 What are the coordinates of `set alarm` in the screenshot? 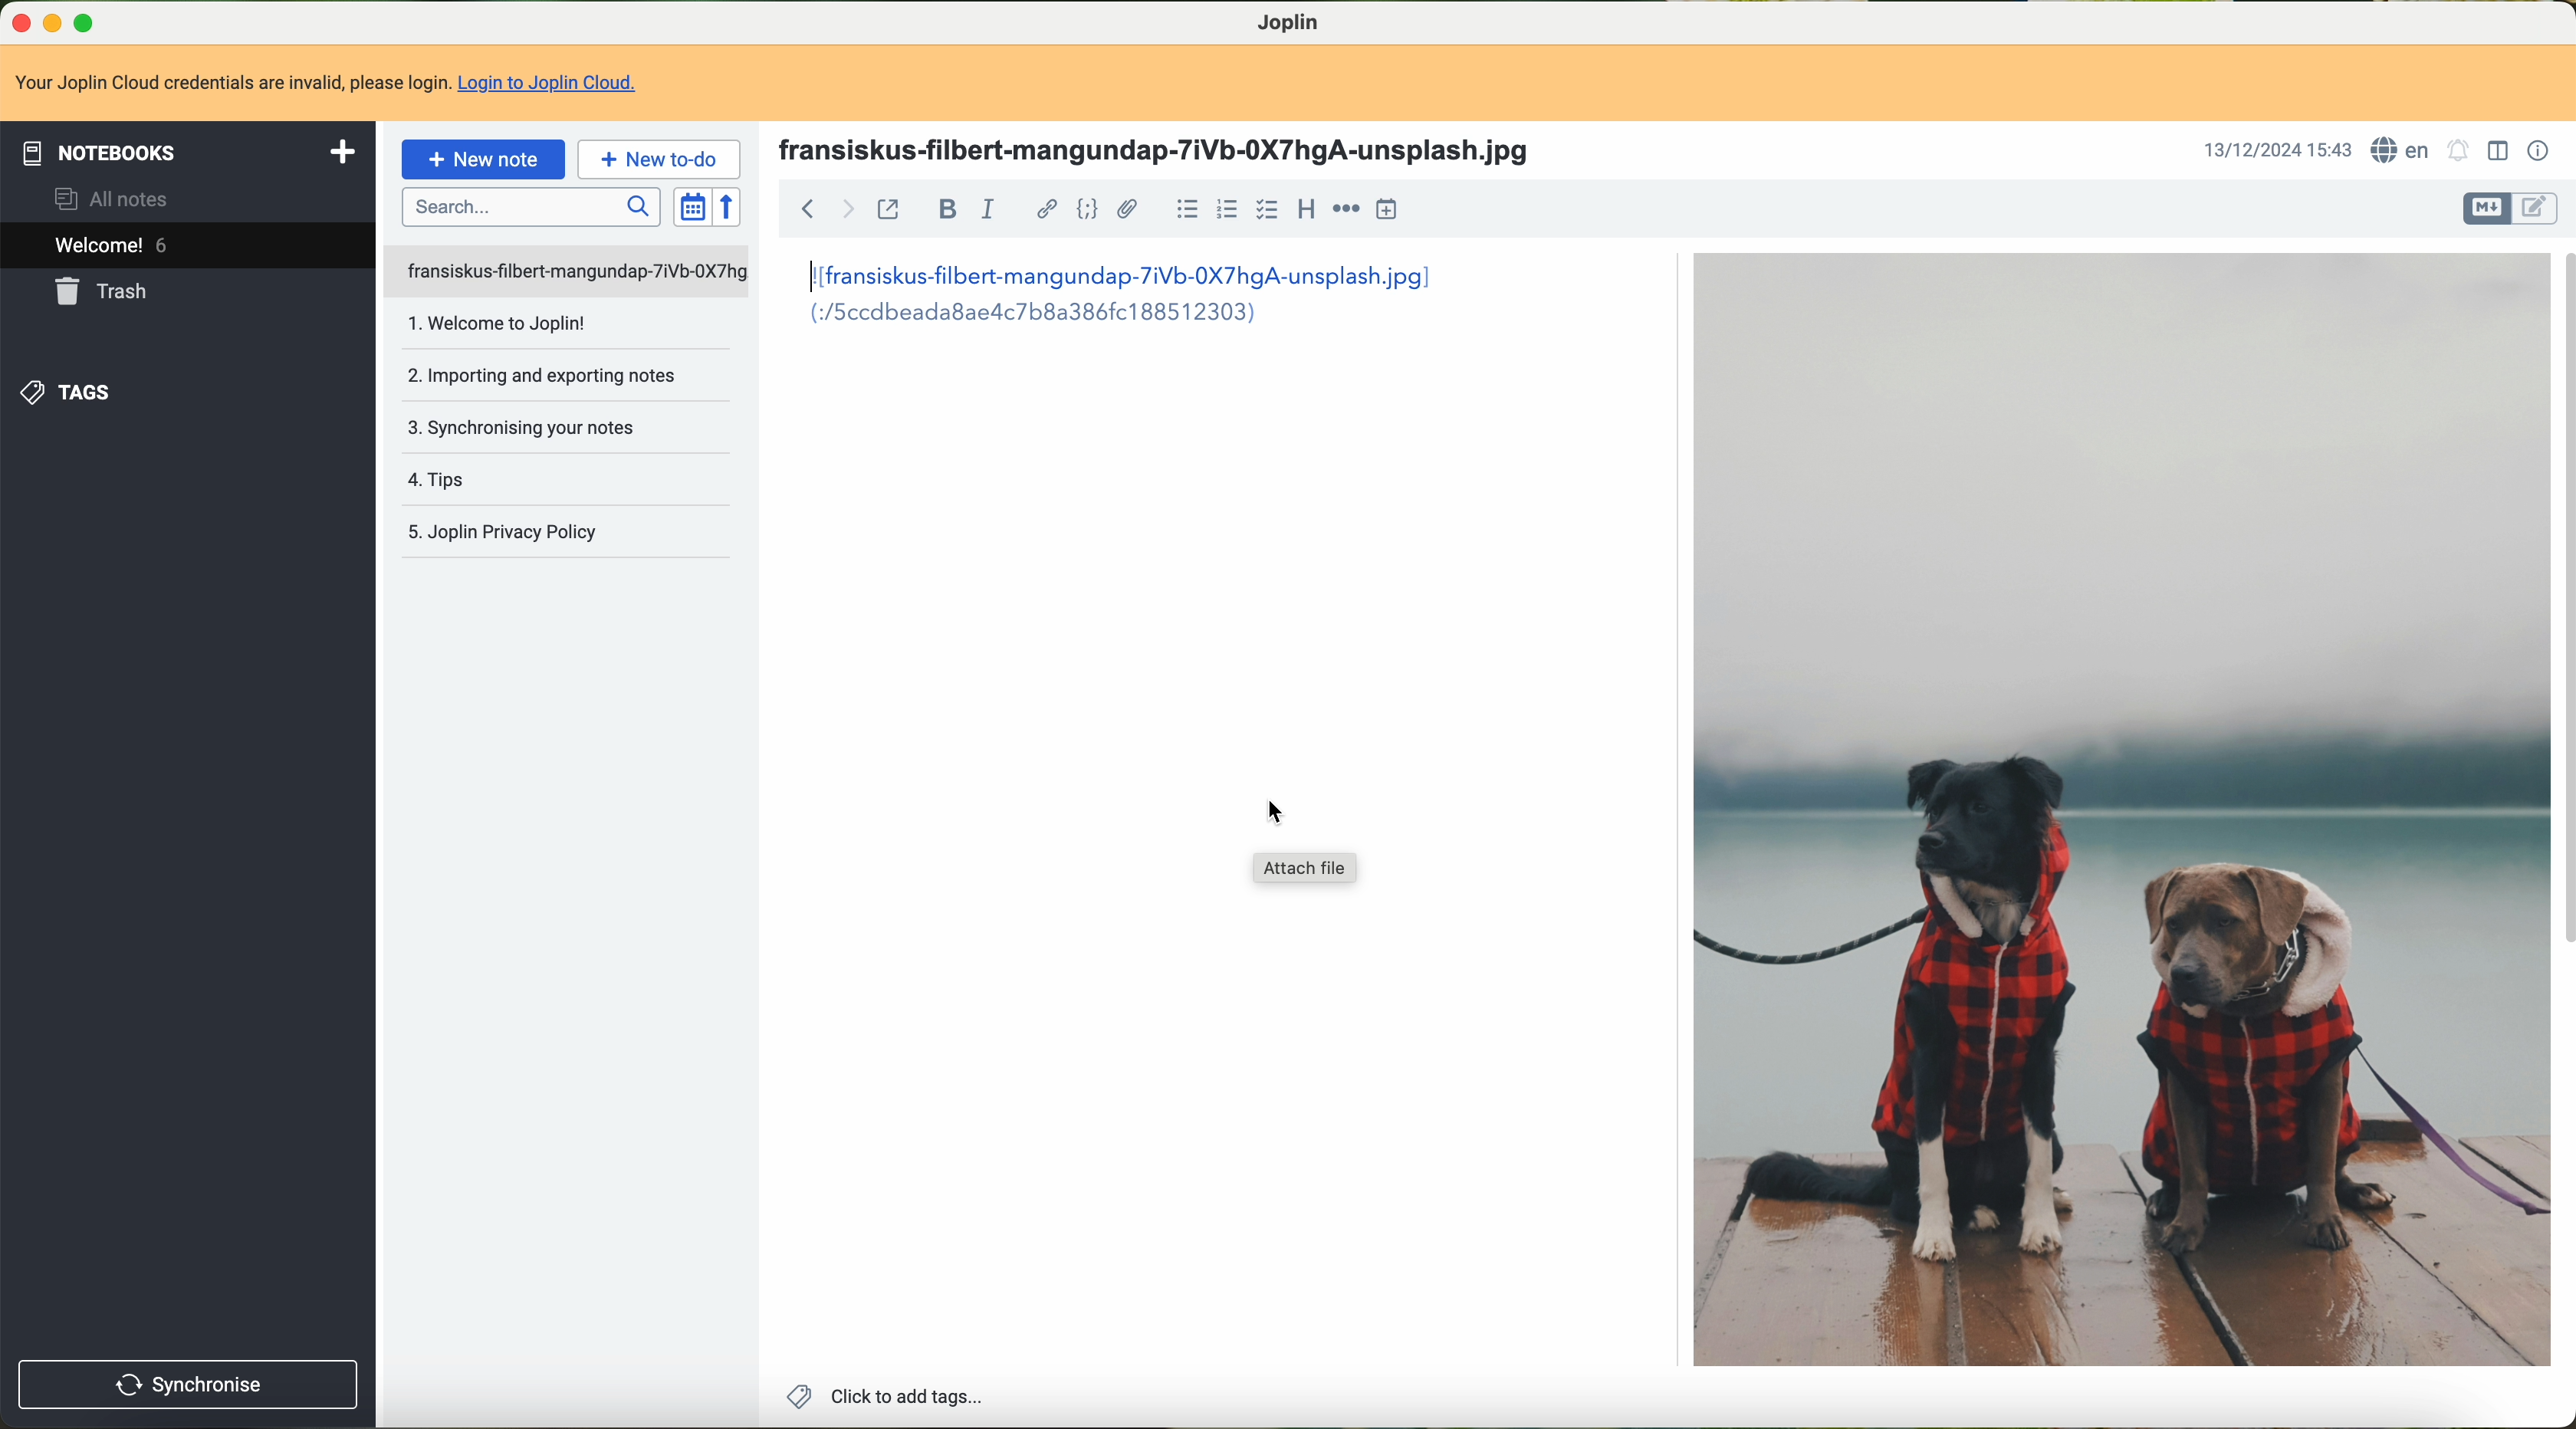 It's located at (2458, 152).